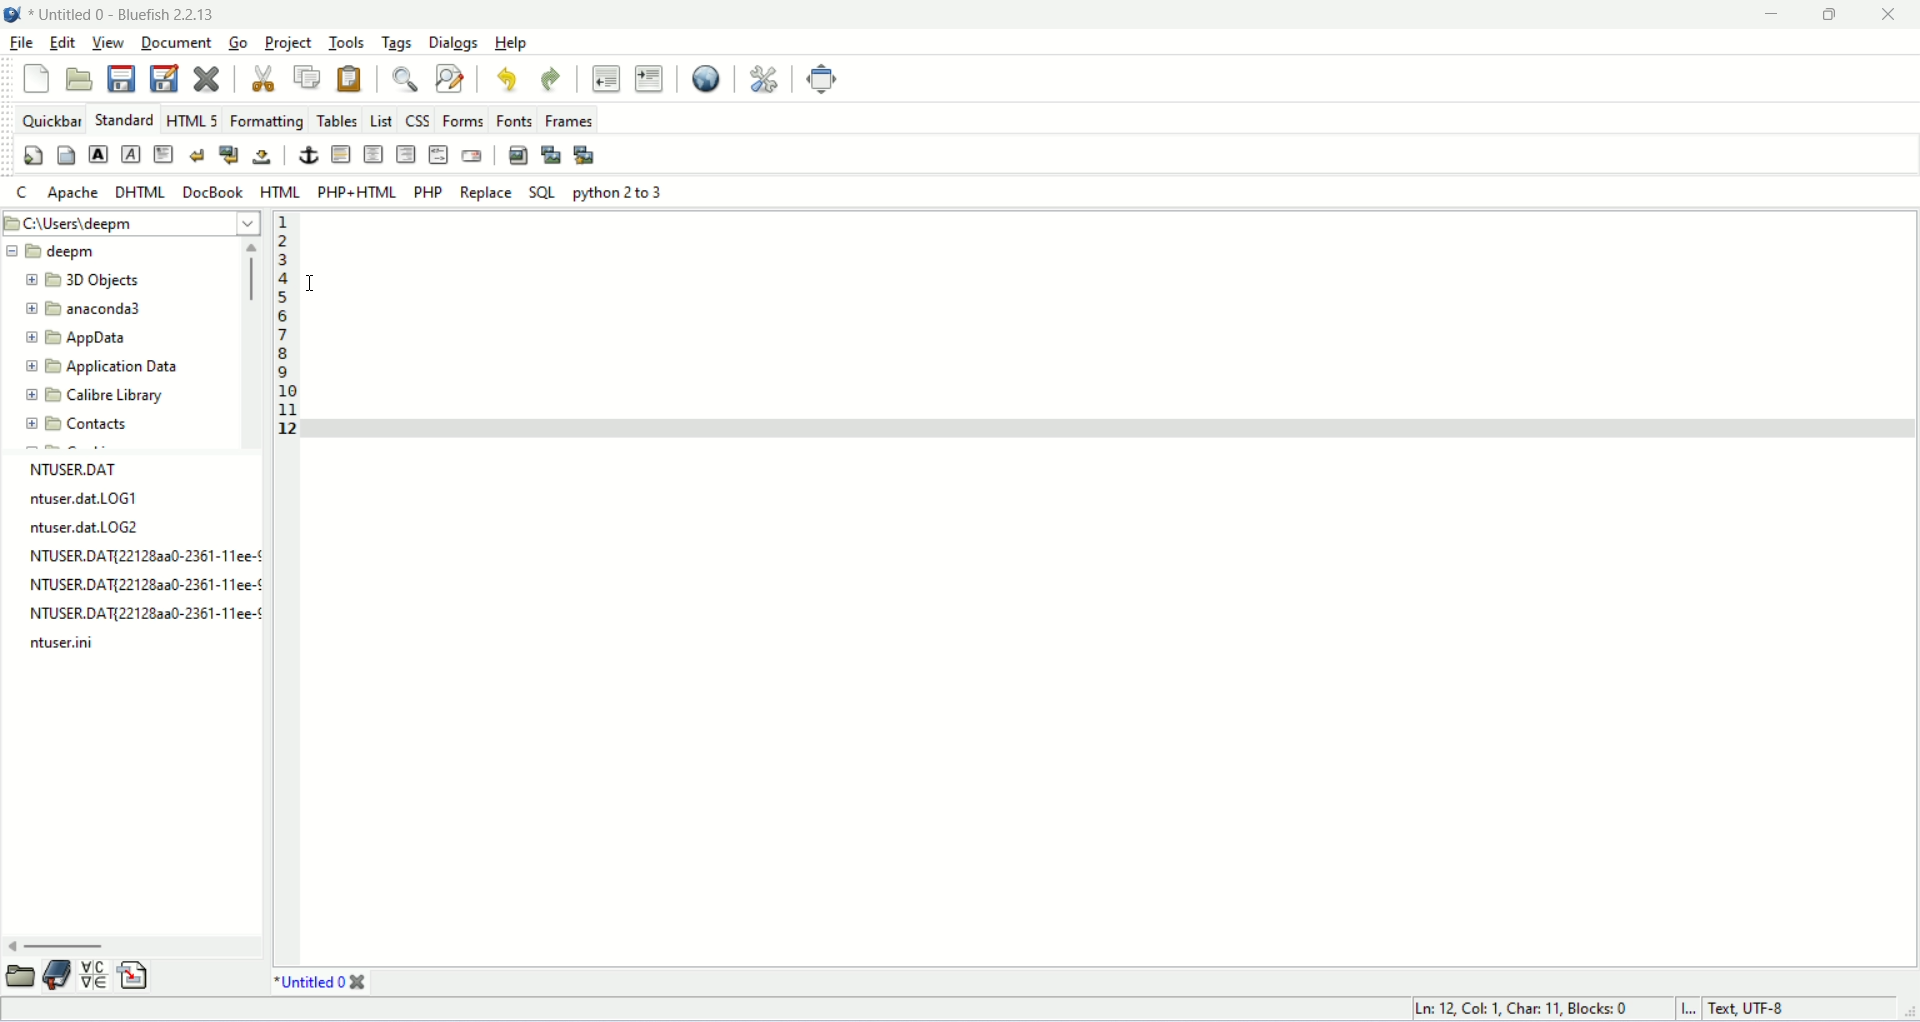  I want to click on insert thumbnail, so click(554, 154).